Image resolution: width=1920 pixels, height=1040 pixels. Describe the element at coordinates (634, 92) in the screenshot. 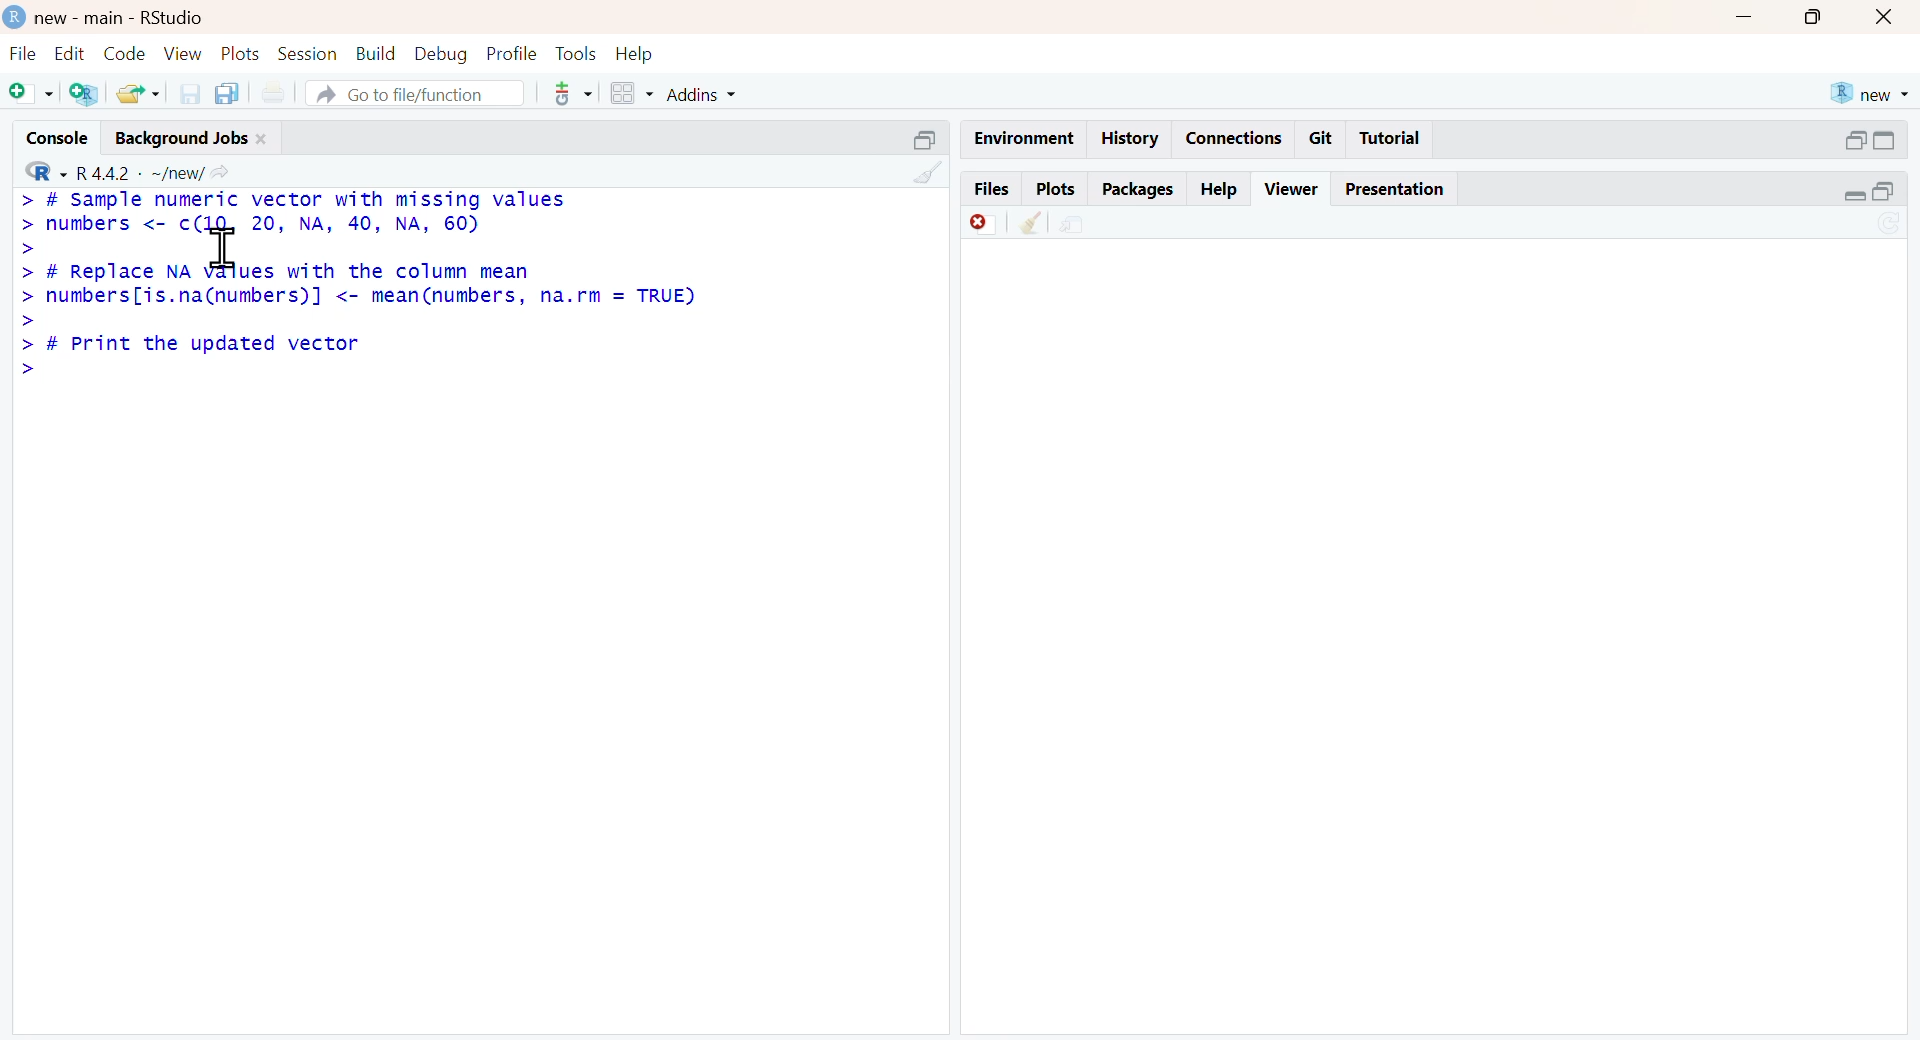

I see `grid` at that location.